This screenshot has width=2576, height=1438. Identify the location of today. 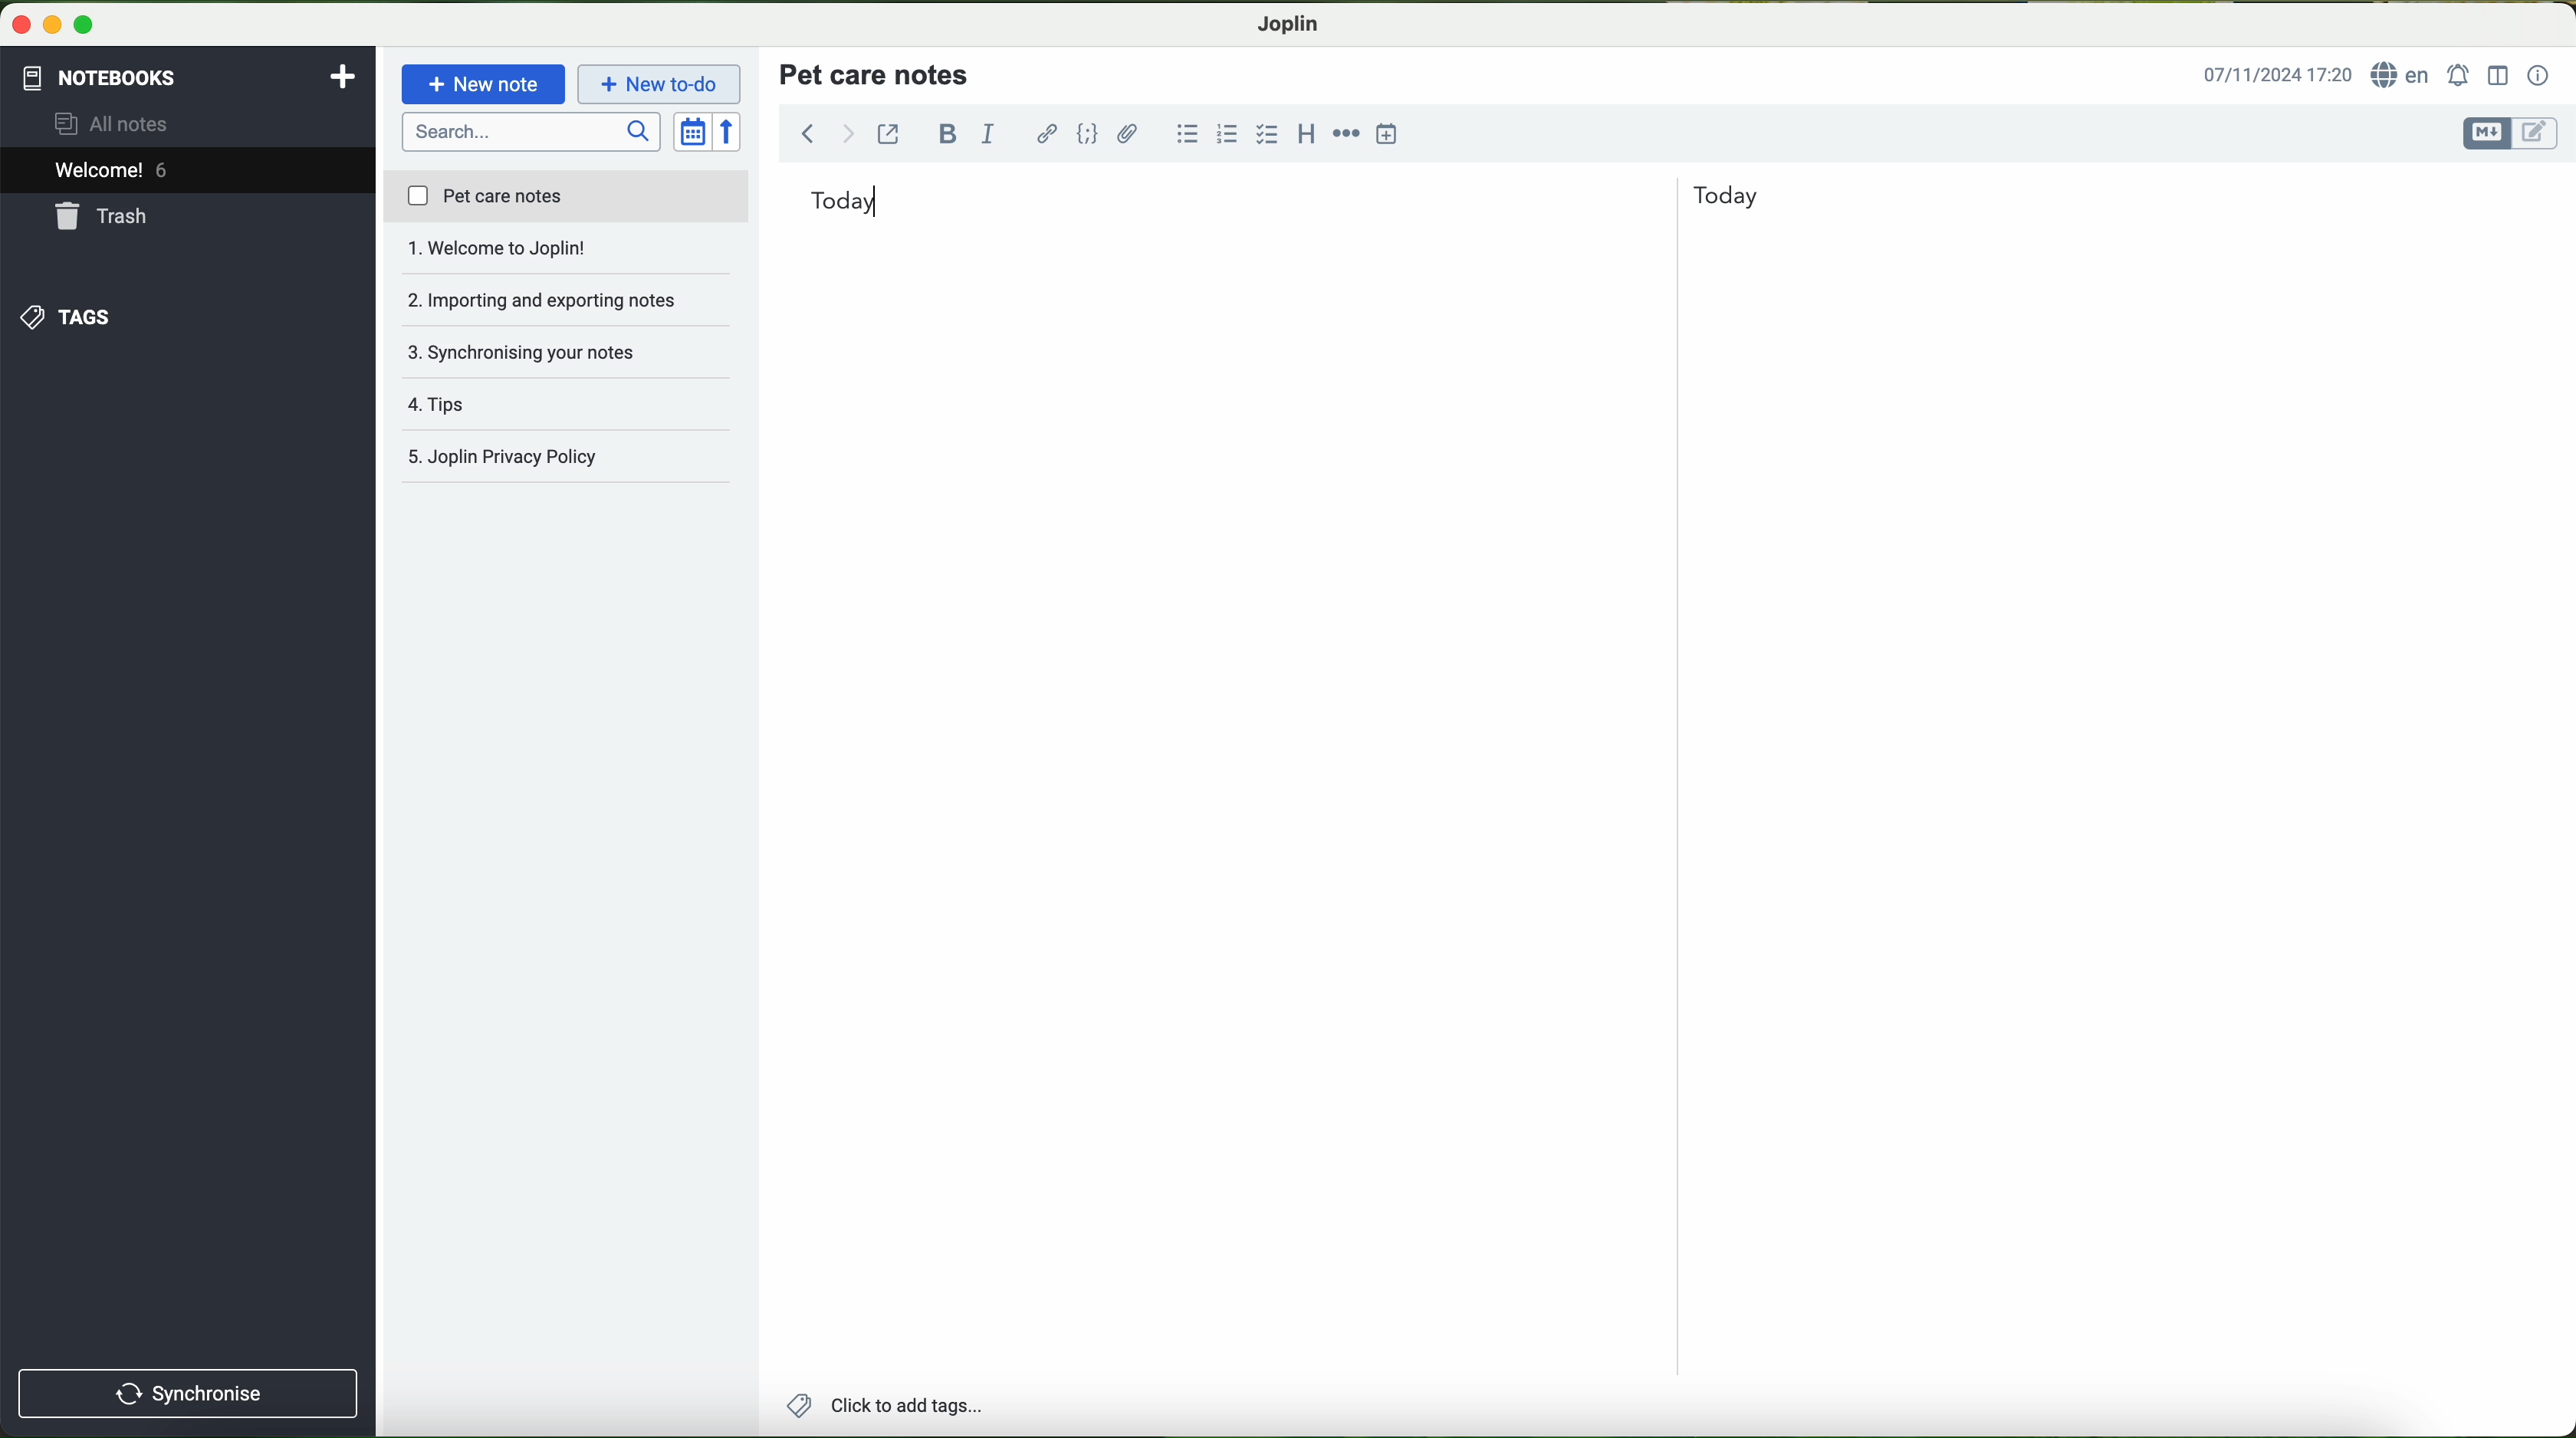
(1285, 198).